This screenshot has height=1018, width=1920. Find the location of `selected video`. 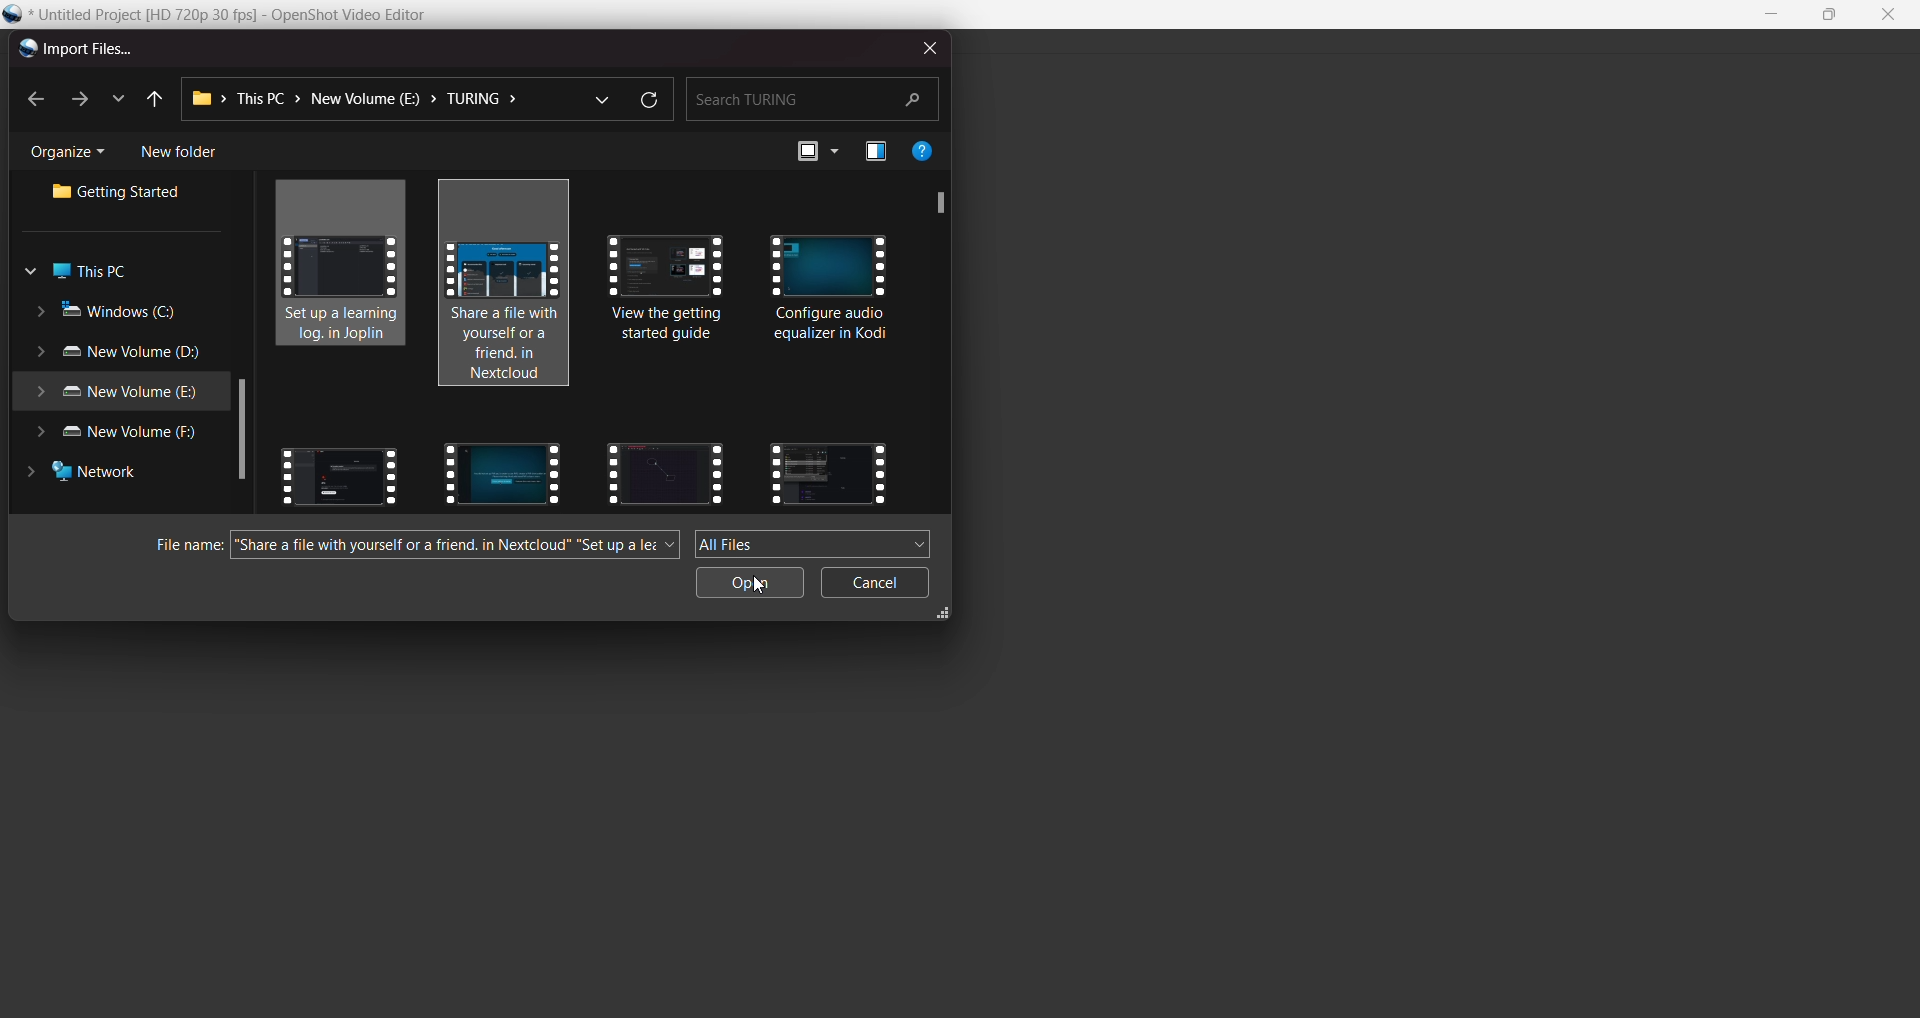

selected video is located at coordinates (348, 267).